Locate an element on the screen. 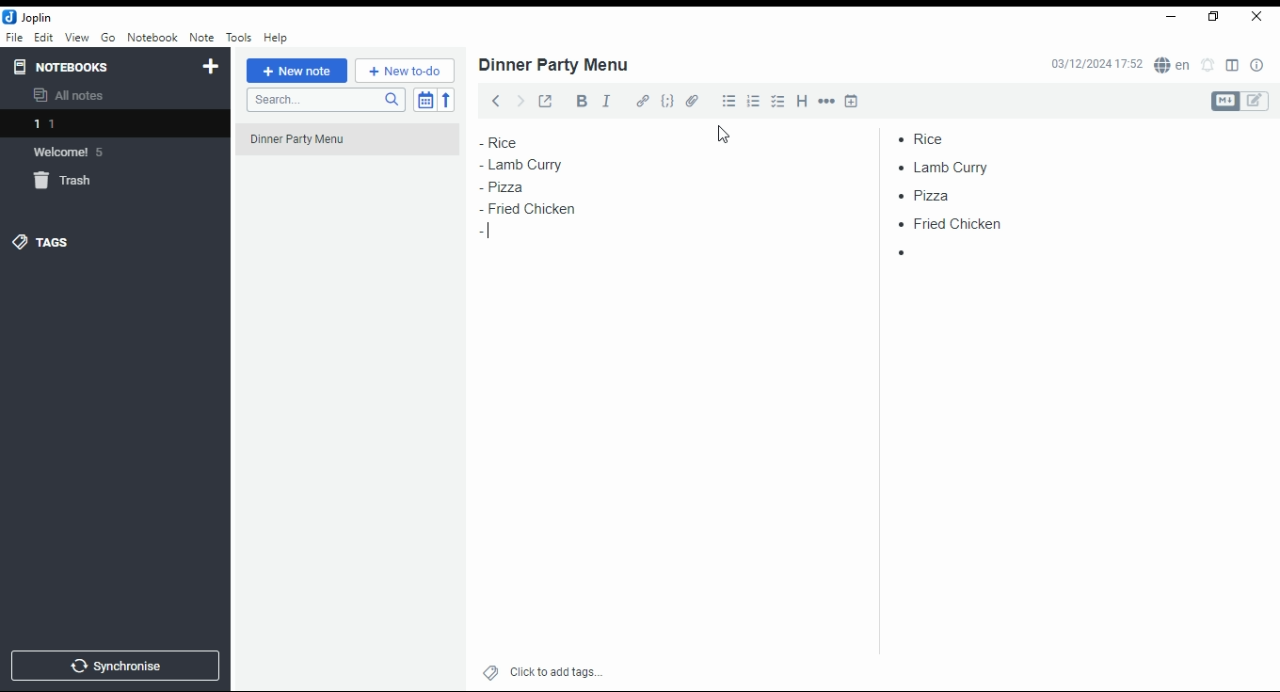 This screenshot has height=692, width=1280. toggle sort order is located at coordinates (424, 99).